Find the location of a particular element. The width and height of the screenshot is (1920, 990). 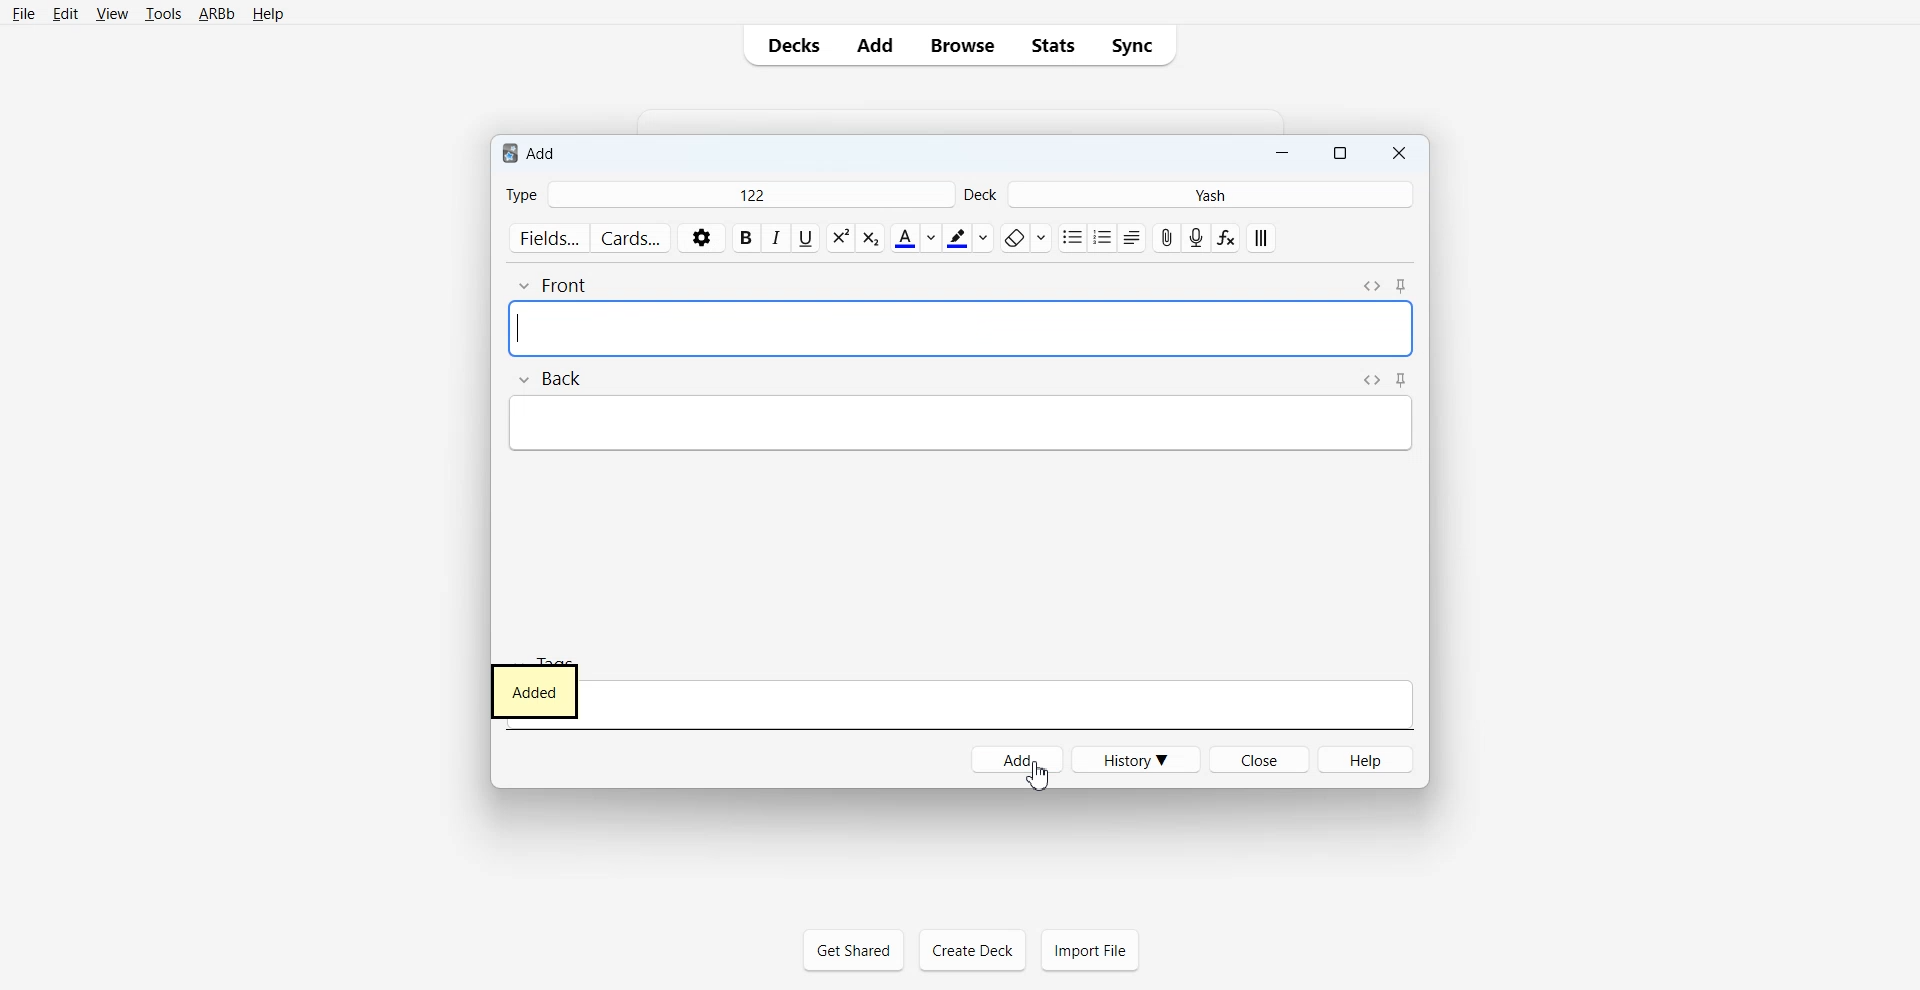

Text is located at coordinates (531, 151).